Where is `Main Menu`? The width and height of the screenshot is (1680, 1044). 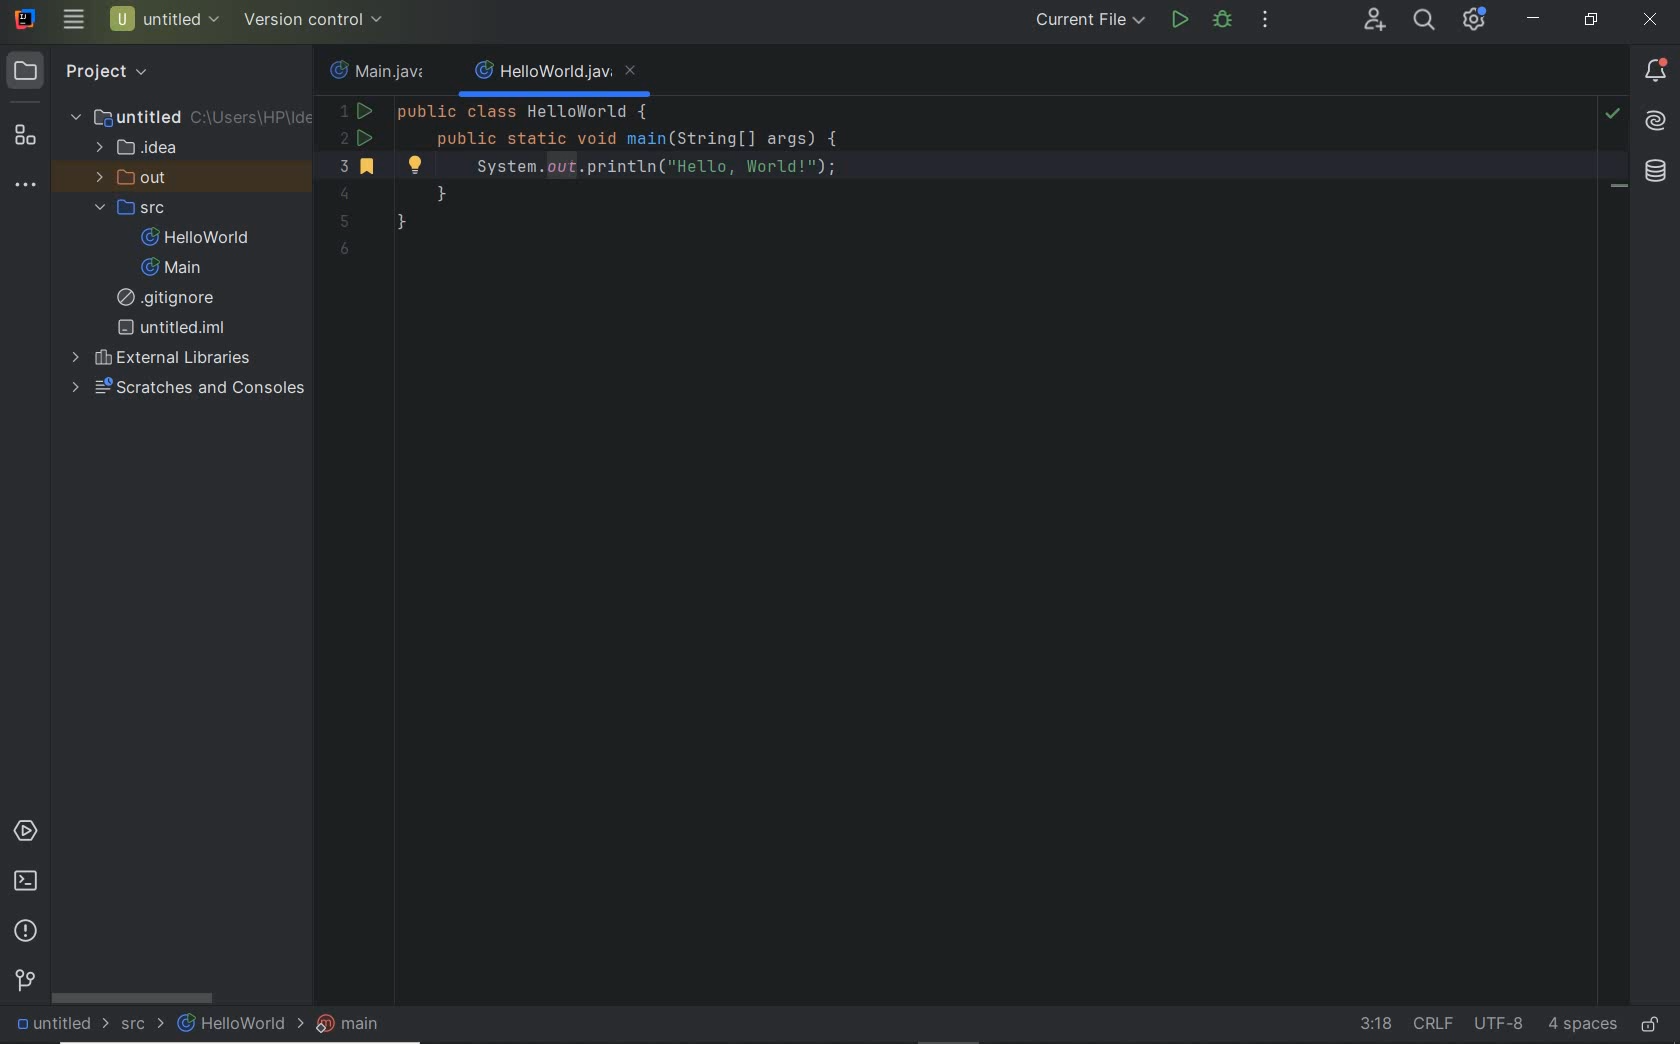 Main Menu is located at coordinates (73, 19).